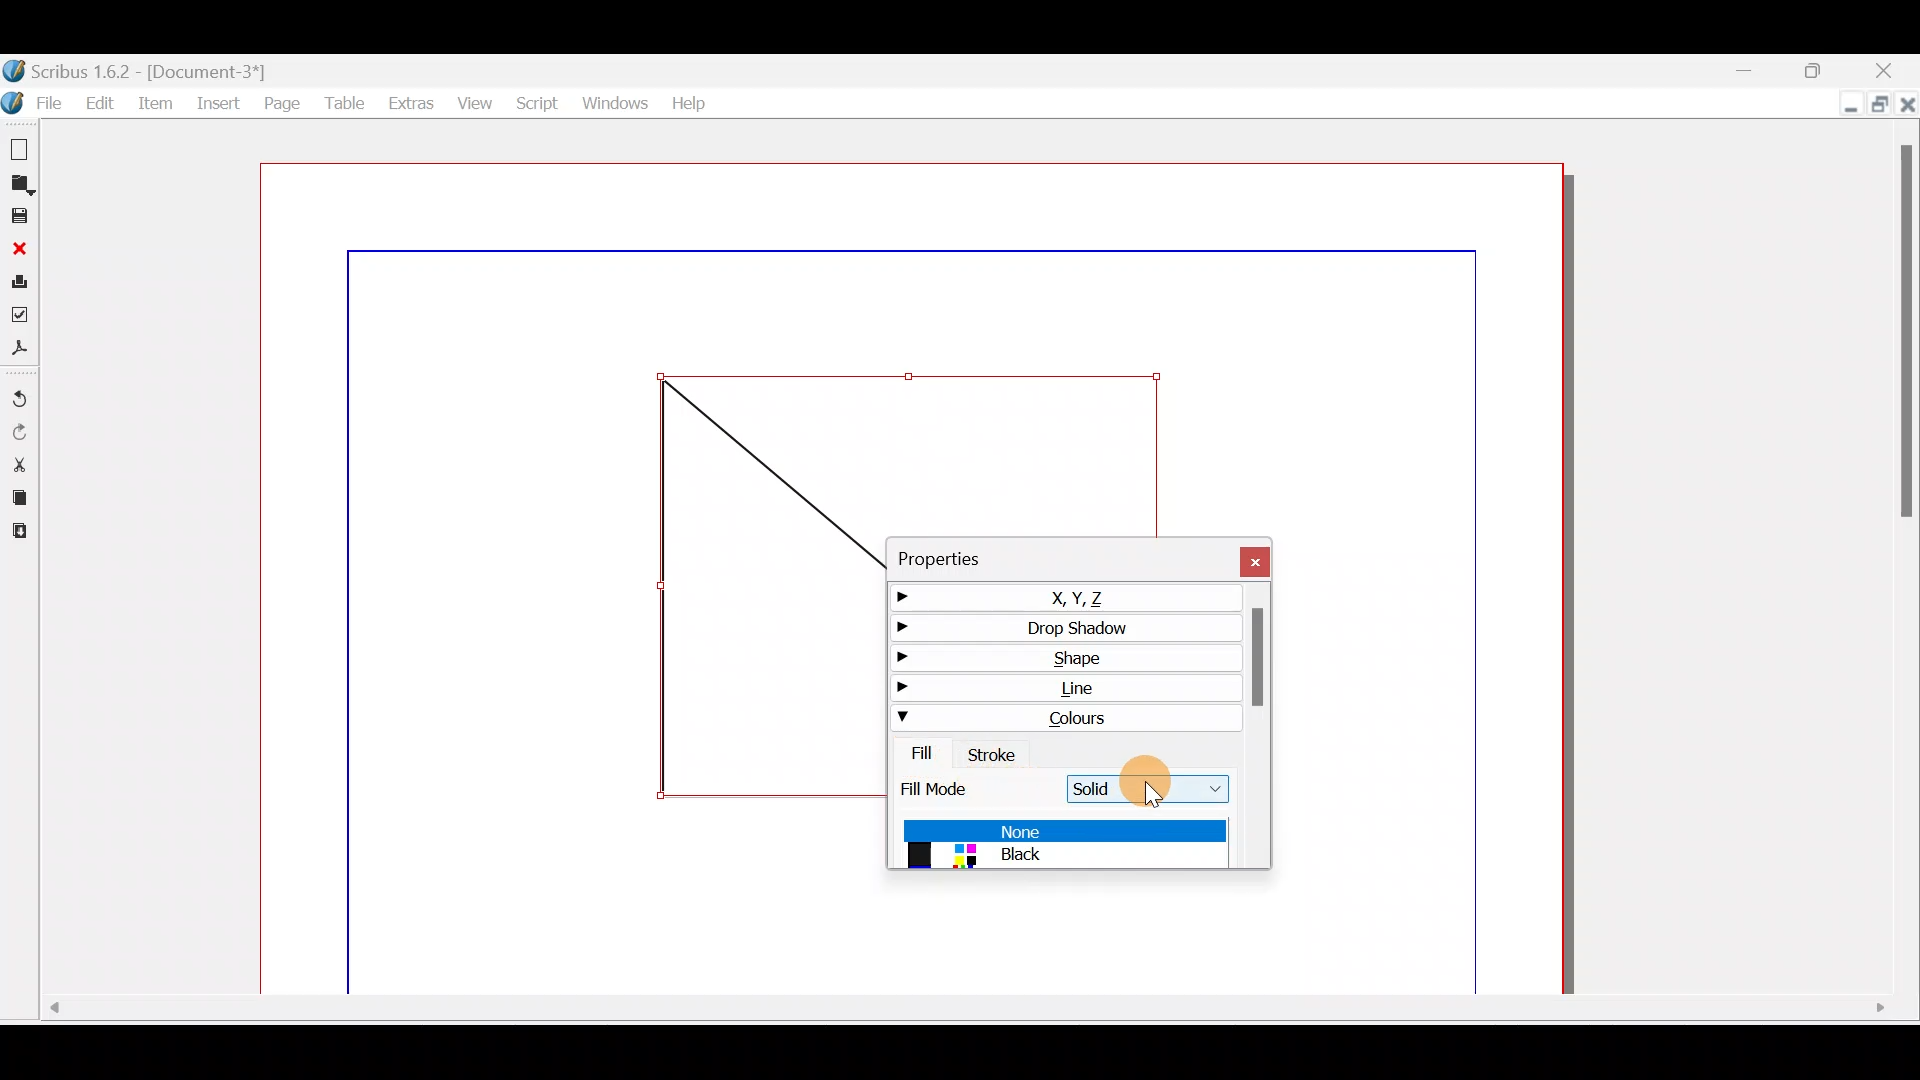 Image resolution: width=1920 pixels, height=1080 pixels. Describe the element at coordinates (17, 246) in the screenshot. I see `Close` at that location.